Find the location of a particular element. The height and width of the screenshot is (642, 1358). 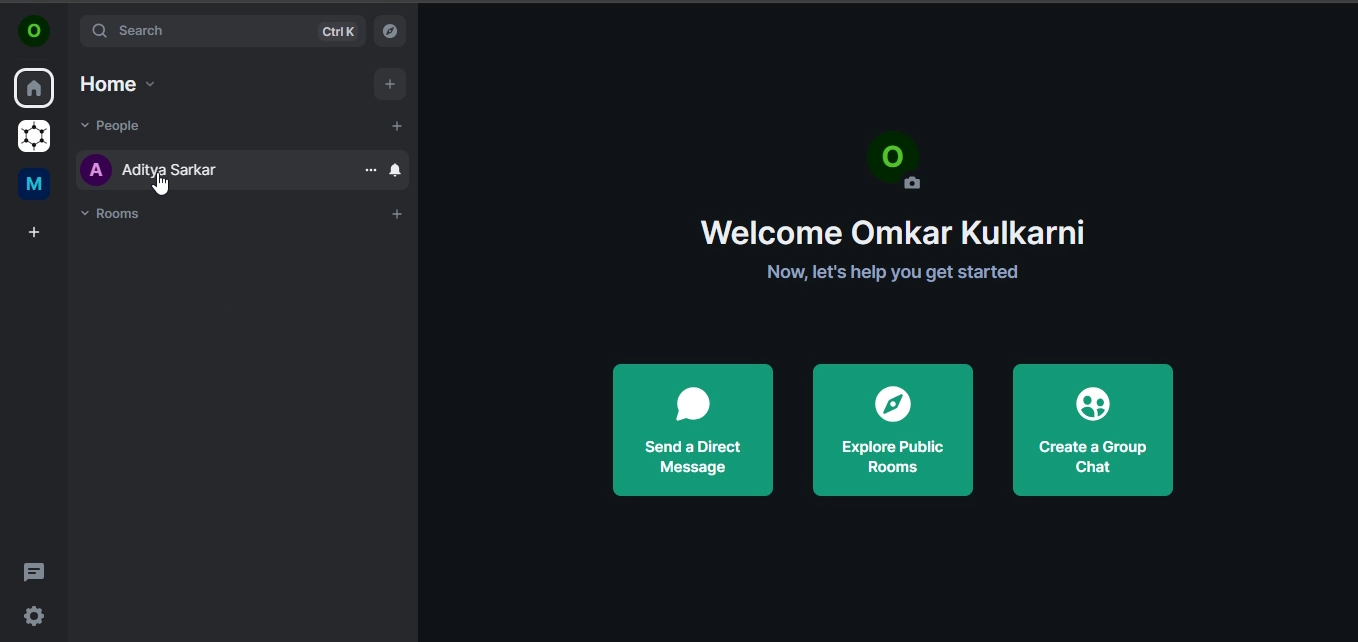

grapheneos is located at coordinates (32, 137).